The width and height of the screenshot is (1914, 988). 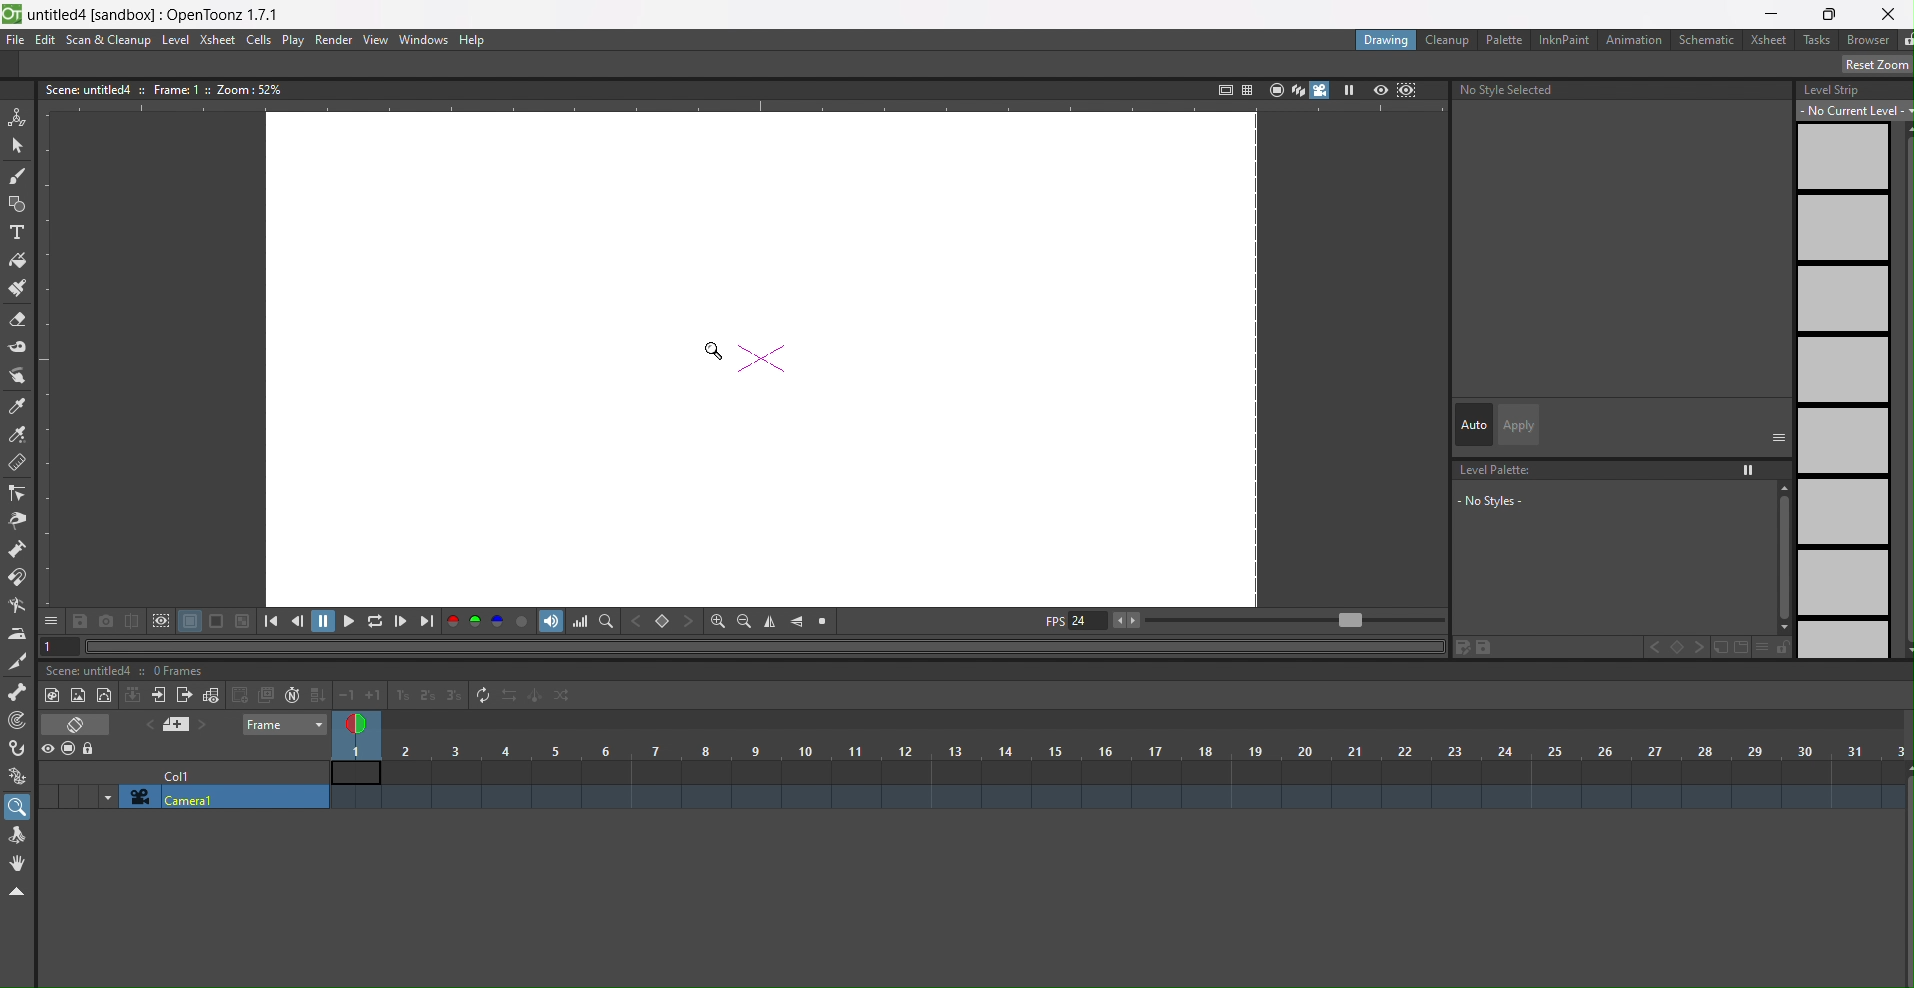 I want to click on level palette, so click(x=1620, y=506).